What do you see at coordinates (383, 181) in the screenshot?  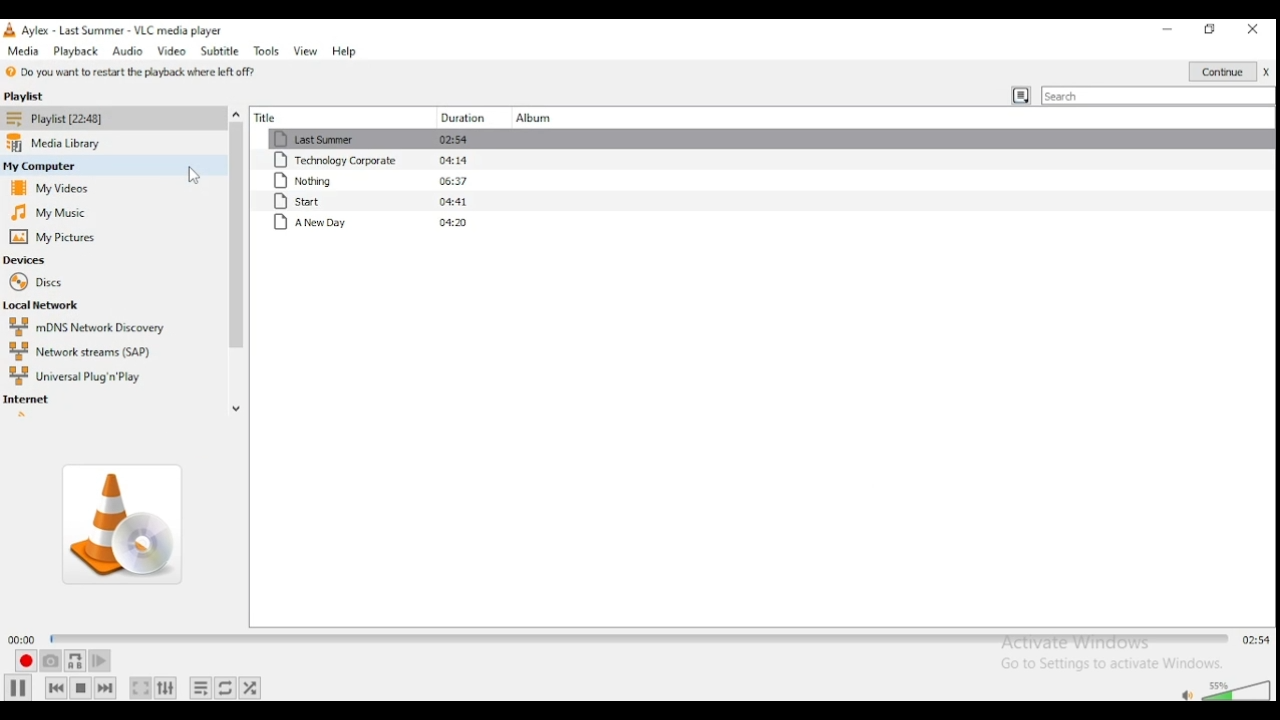 I see `playlist item 3` at bounding box center [383, 181].